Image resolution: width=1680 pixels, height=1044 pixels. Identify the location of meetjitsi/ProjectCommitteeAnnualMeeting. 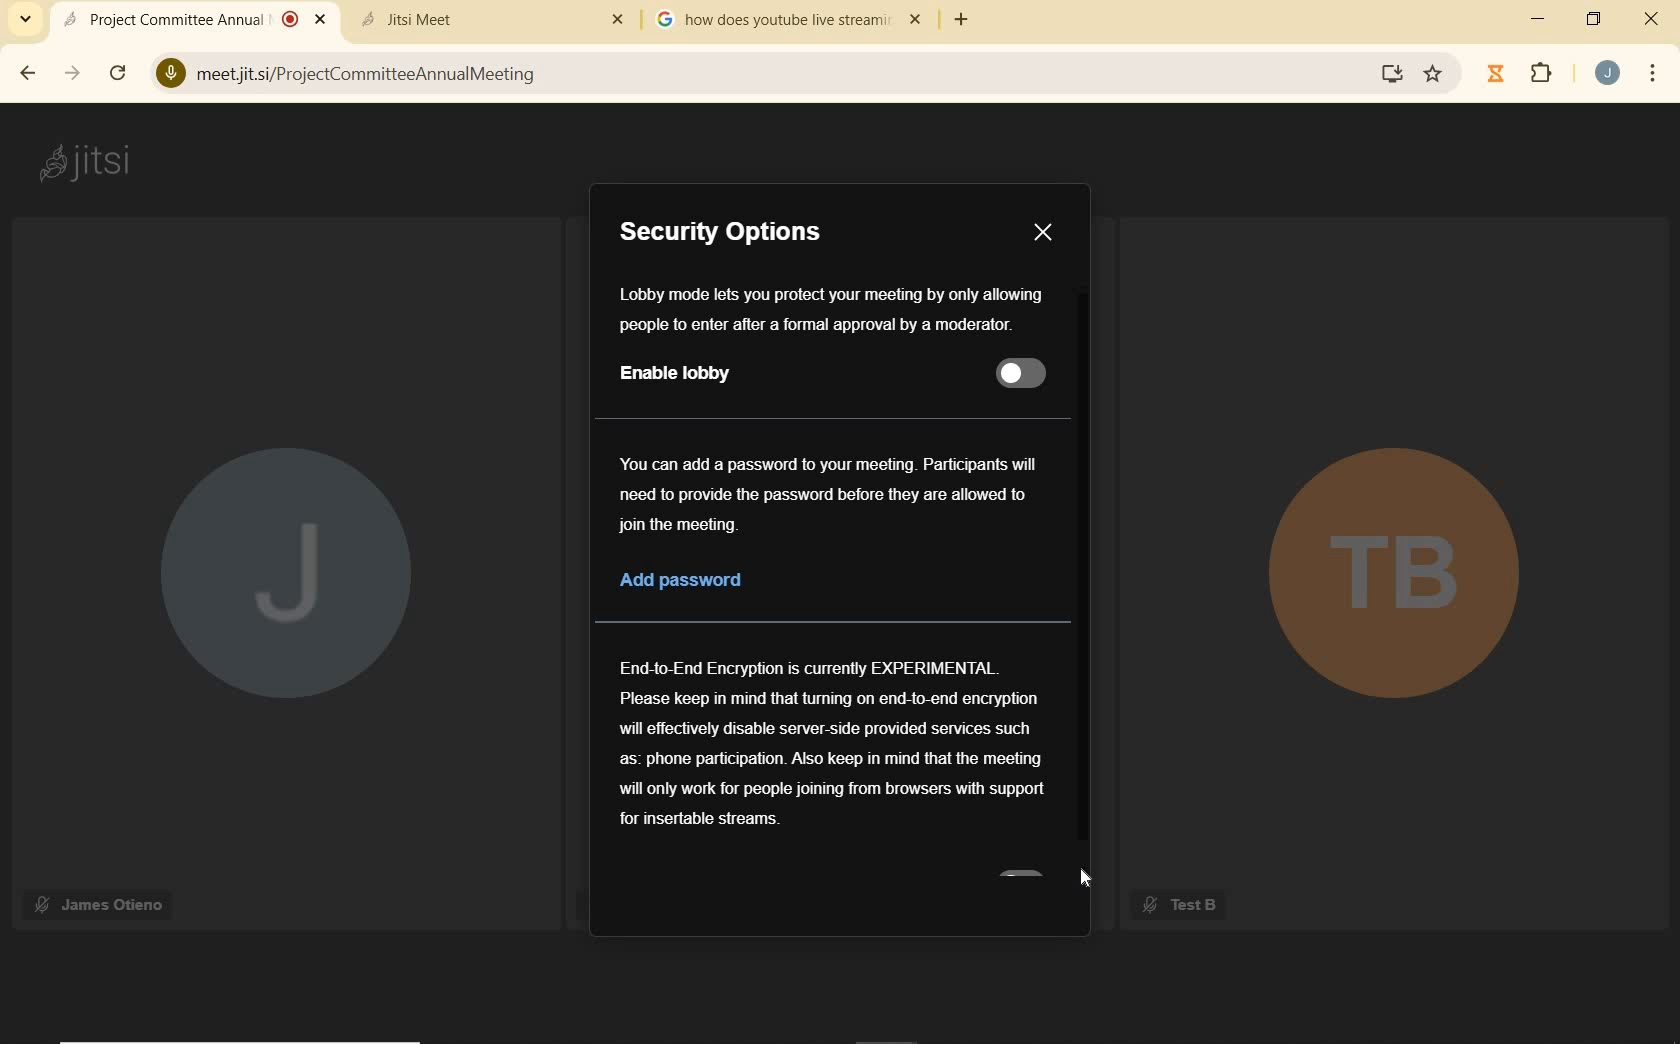
(764, 76).